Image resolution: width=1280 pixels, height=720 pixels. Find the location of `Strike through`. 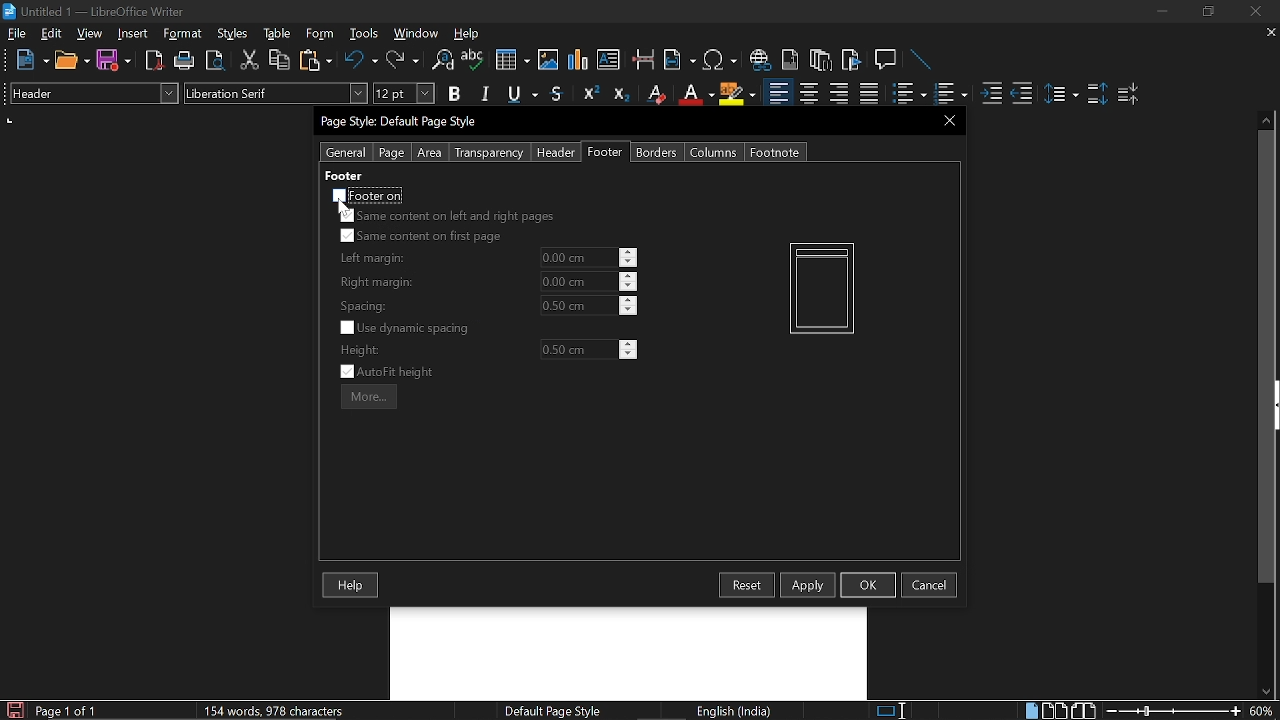

Strike through is located at coordinates (557, 93).